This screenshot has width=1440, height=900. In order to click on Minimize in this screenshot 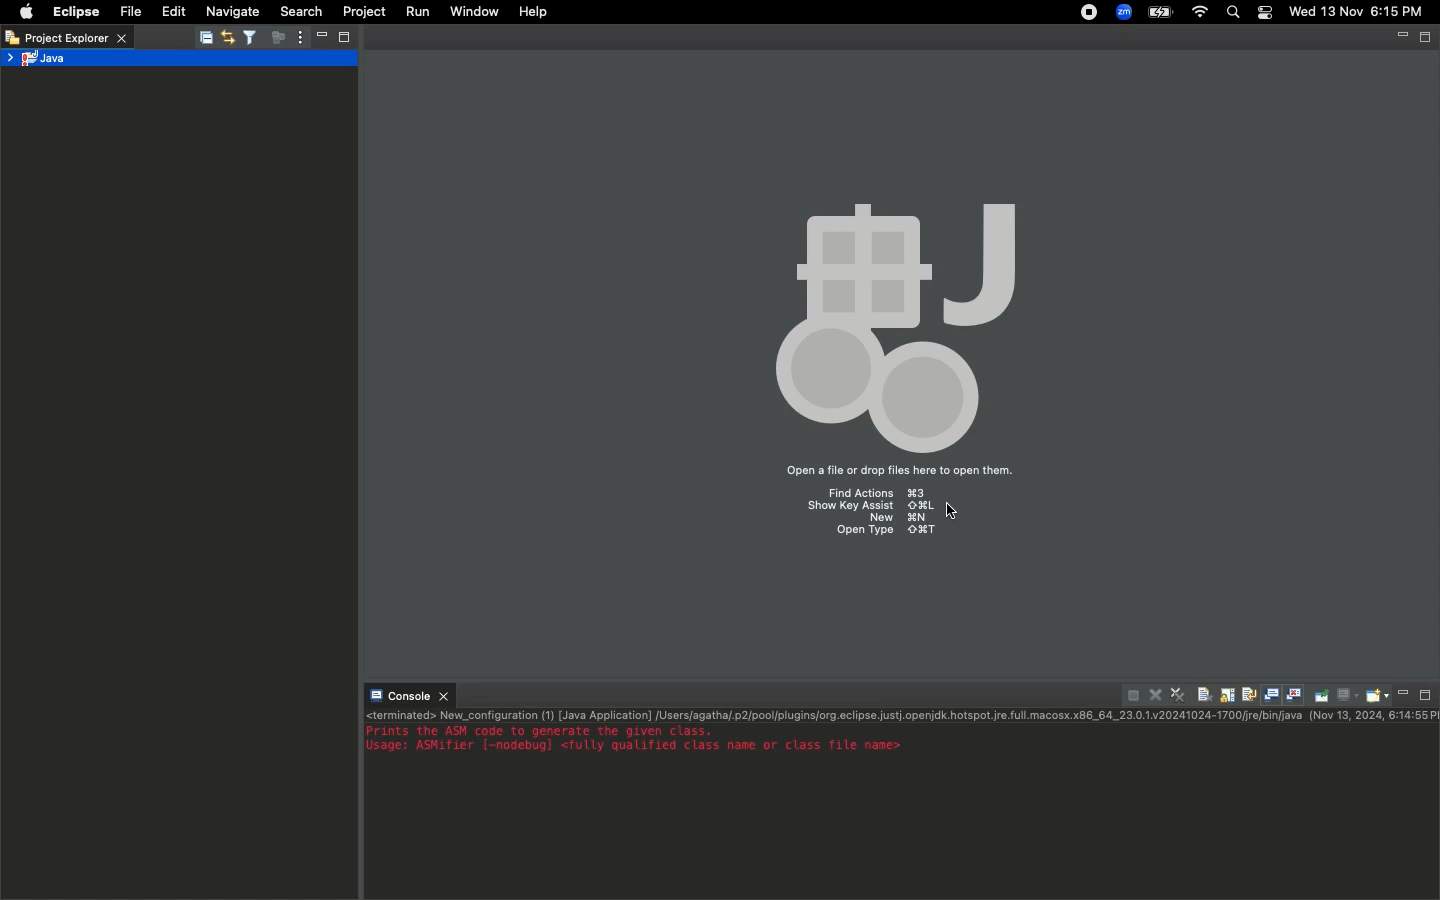, I will do `click(1405, 696)`.